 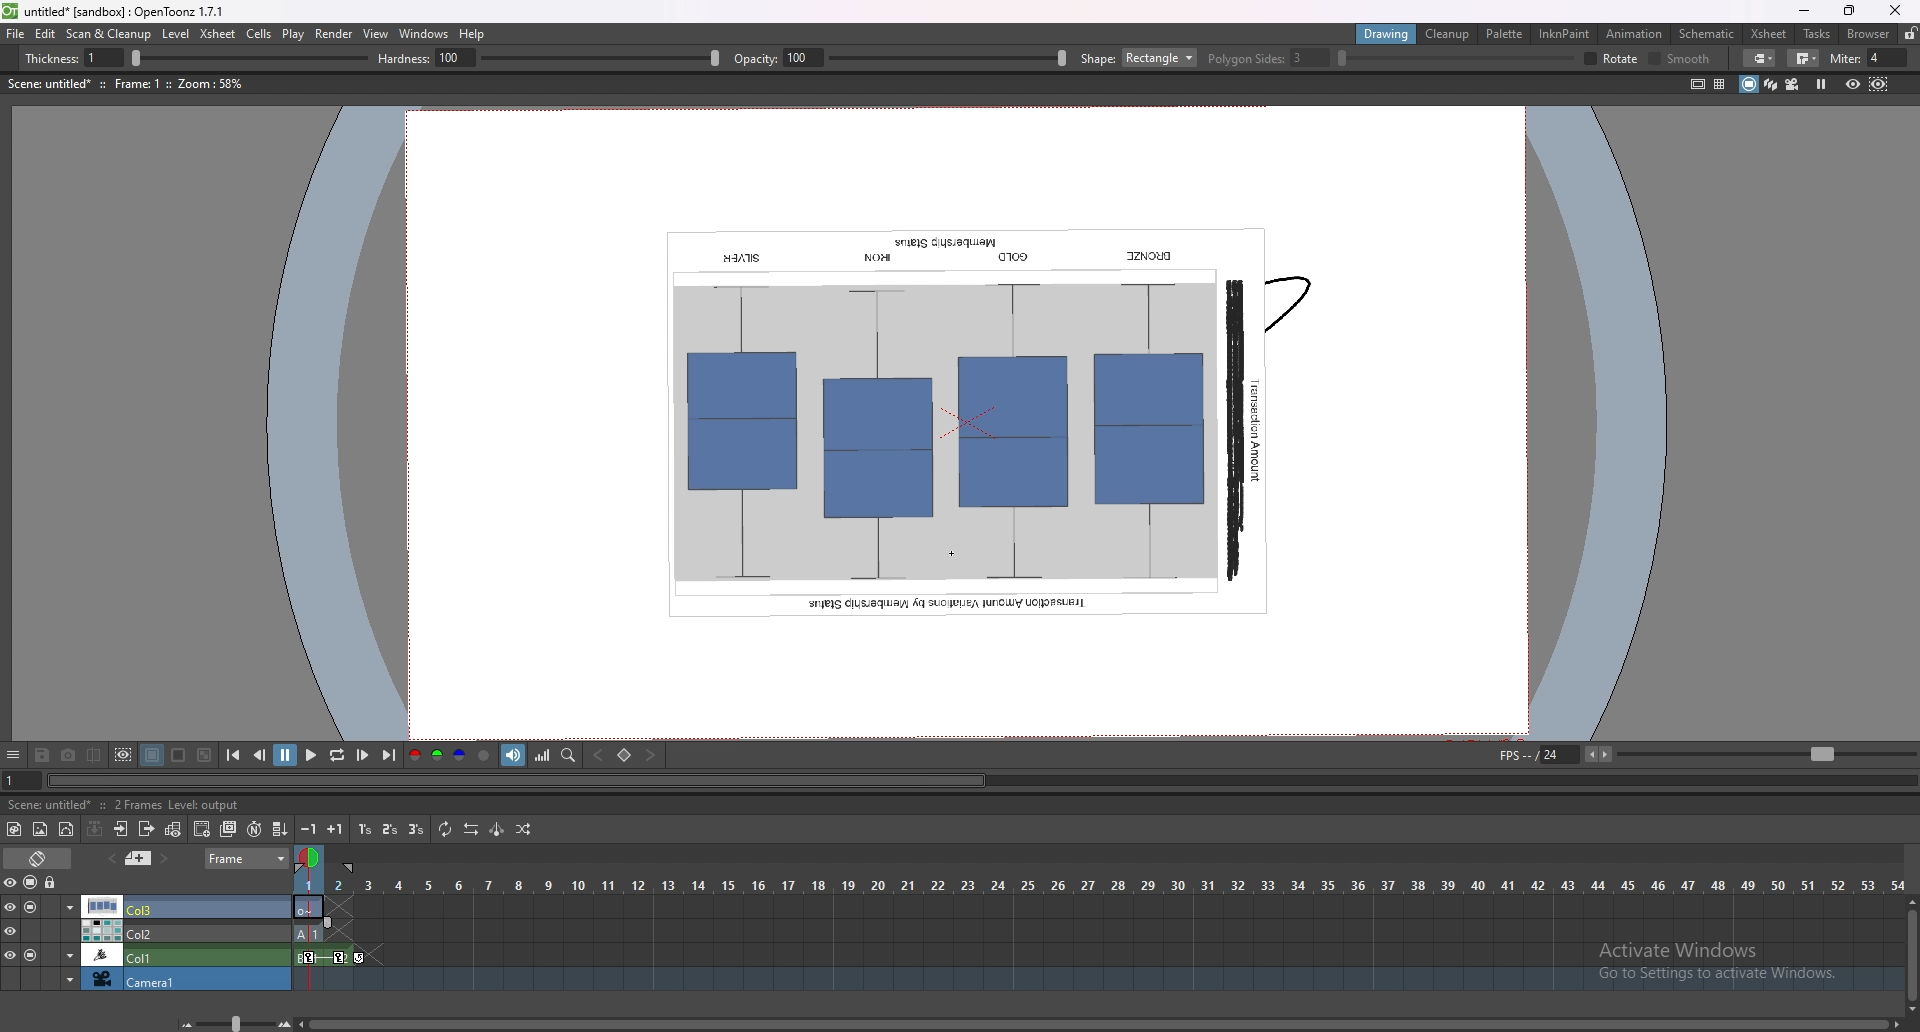 I want to click on xsheet, so click(x=1769, y=34).